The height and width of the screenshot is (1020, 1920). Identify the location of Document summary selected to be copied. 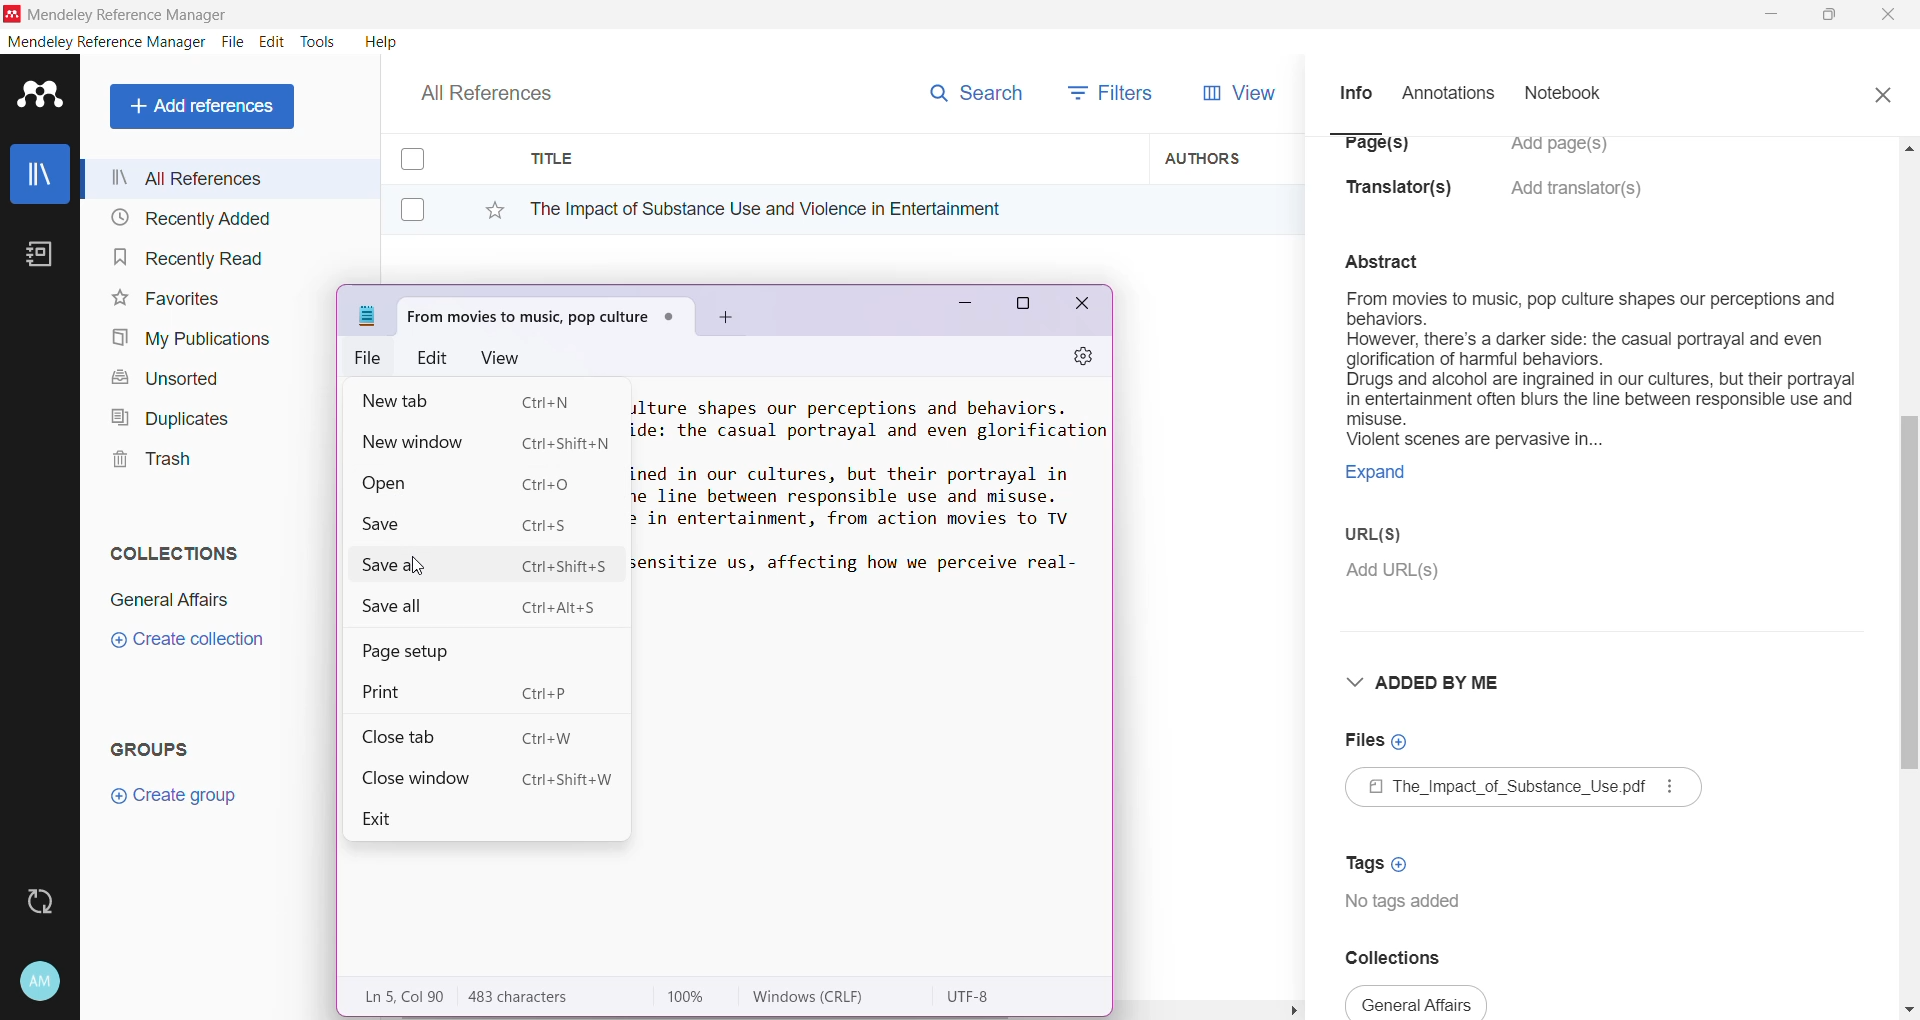
(1599, 397).